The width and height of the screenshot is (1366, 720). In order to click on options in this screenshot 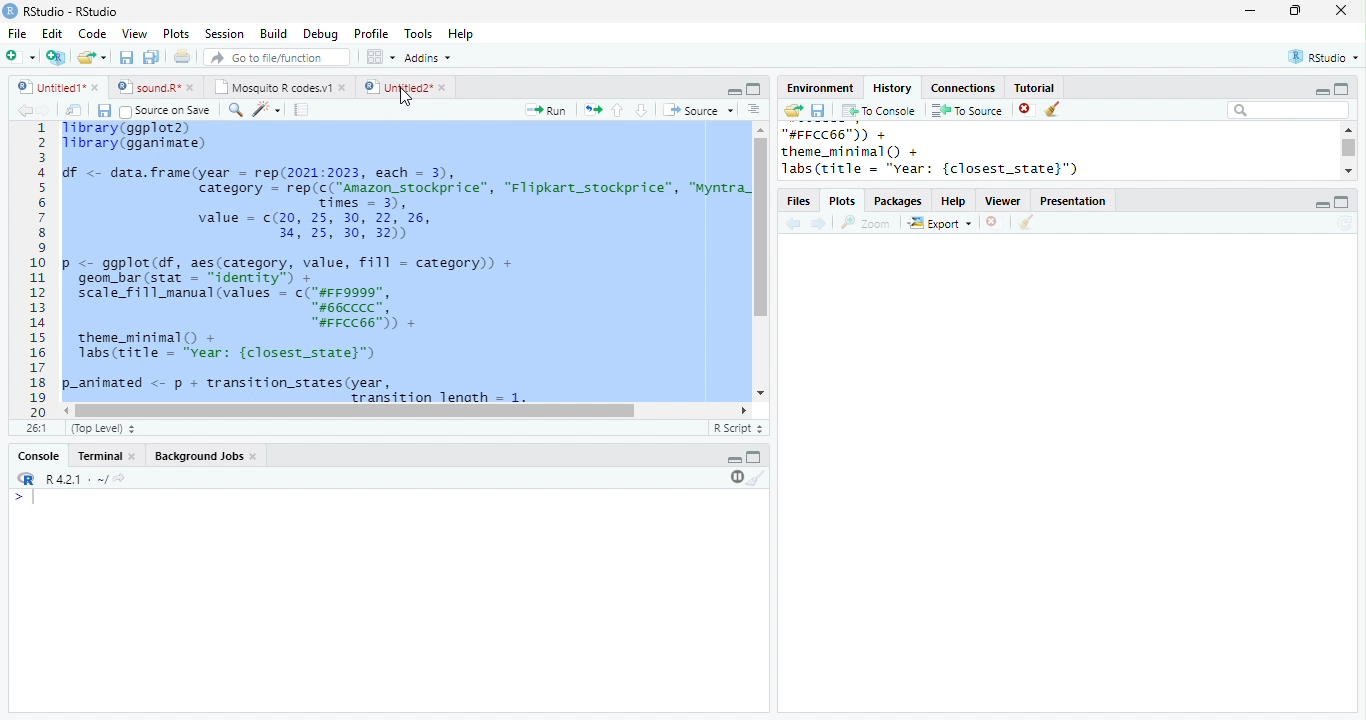, I will do `click(752, 109)`.